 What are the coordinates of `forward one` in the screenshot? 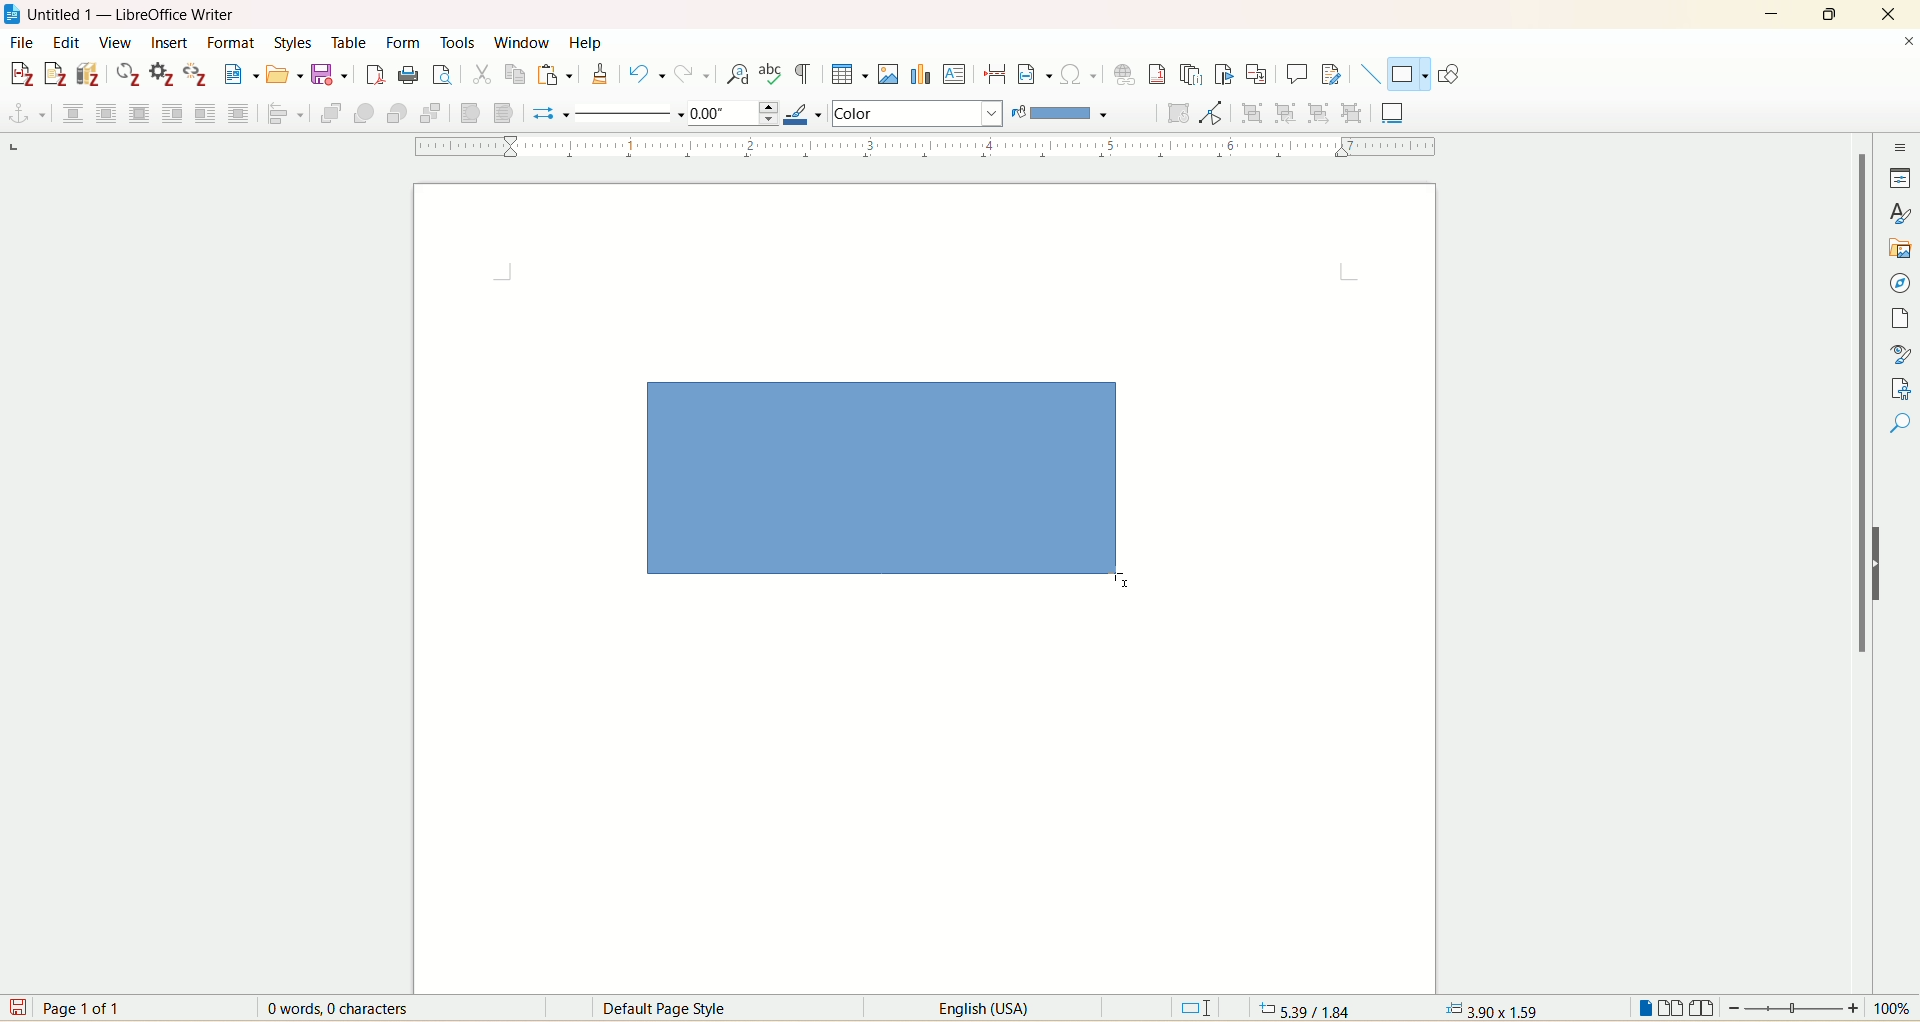 It's located at (364, 115).